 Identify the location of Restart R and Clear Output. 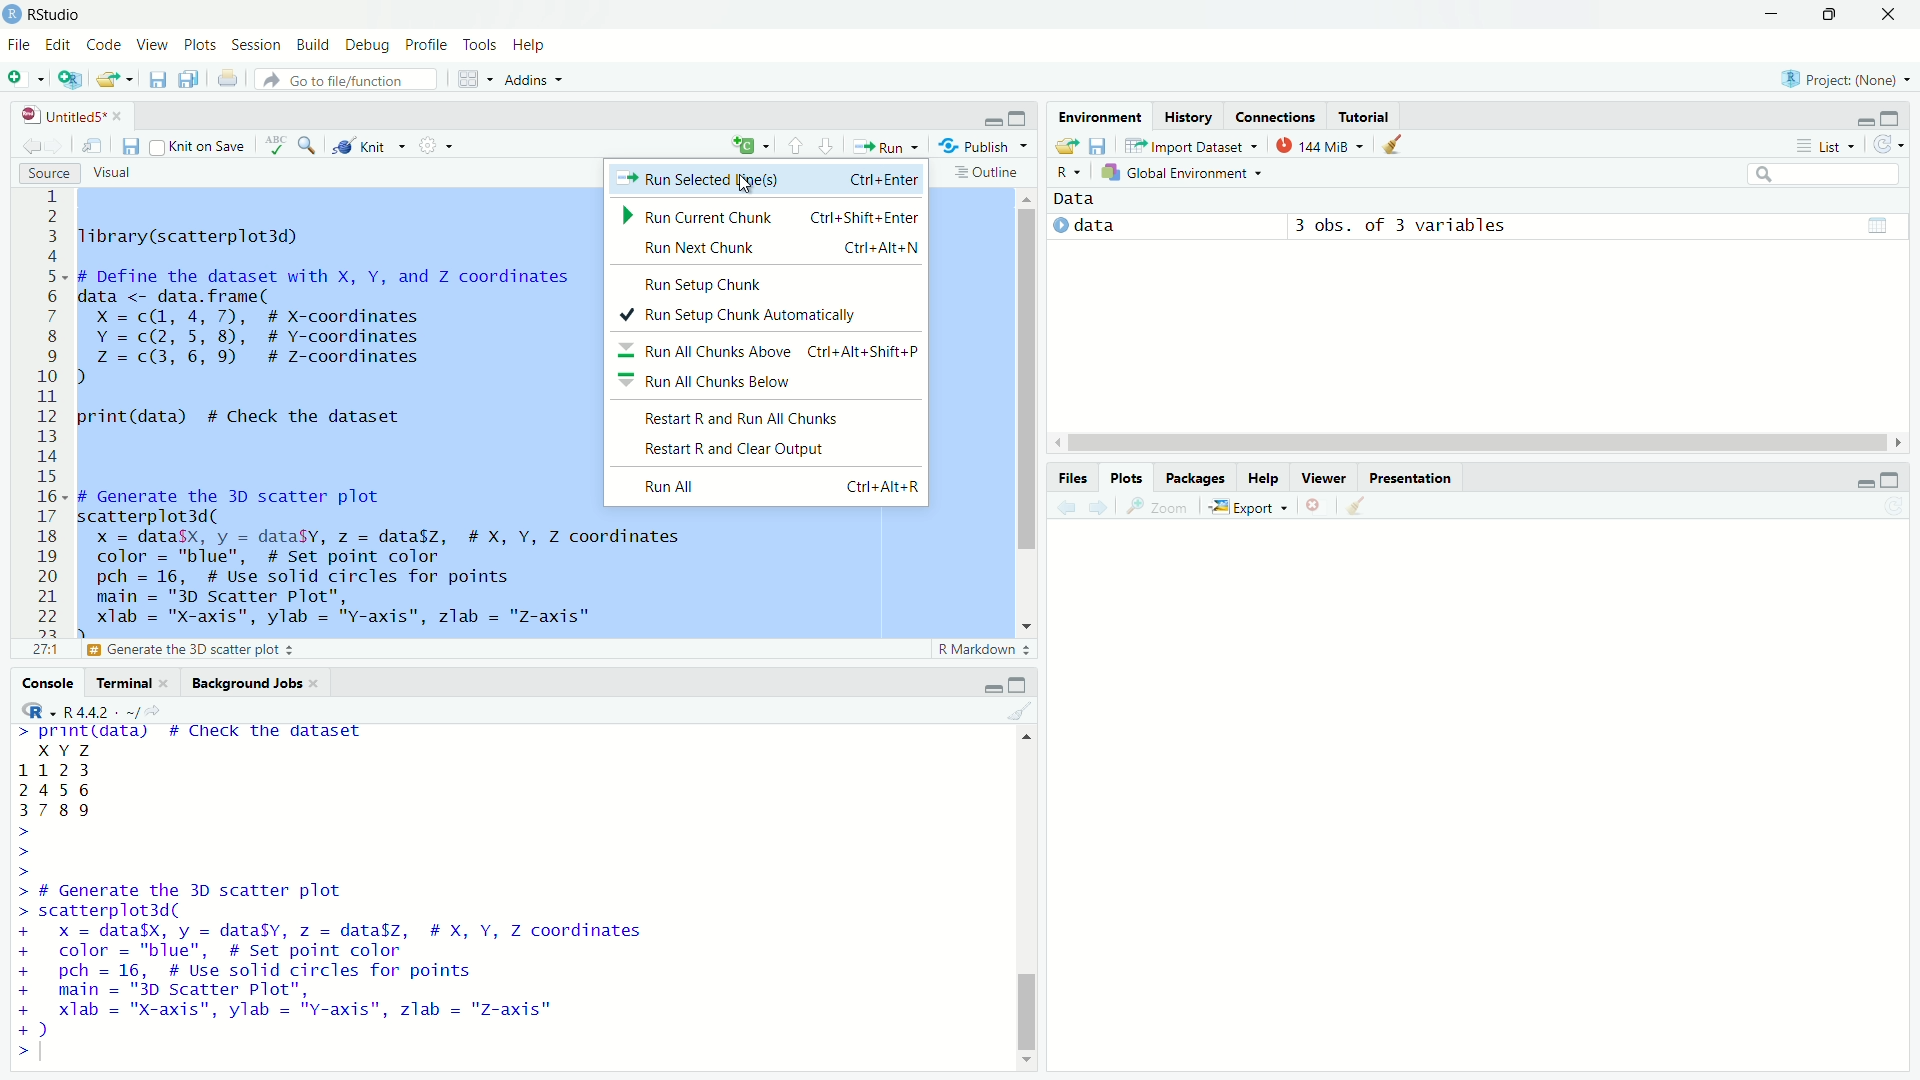
(744, 450).